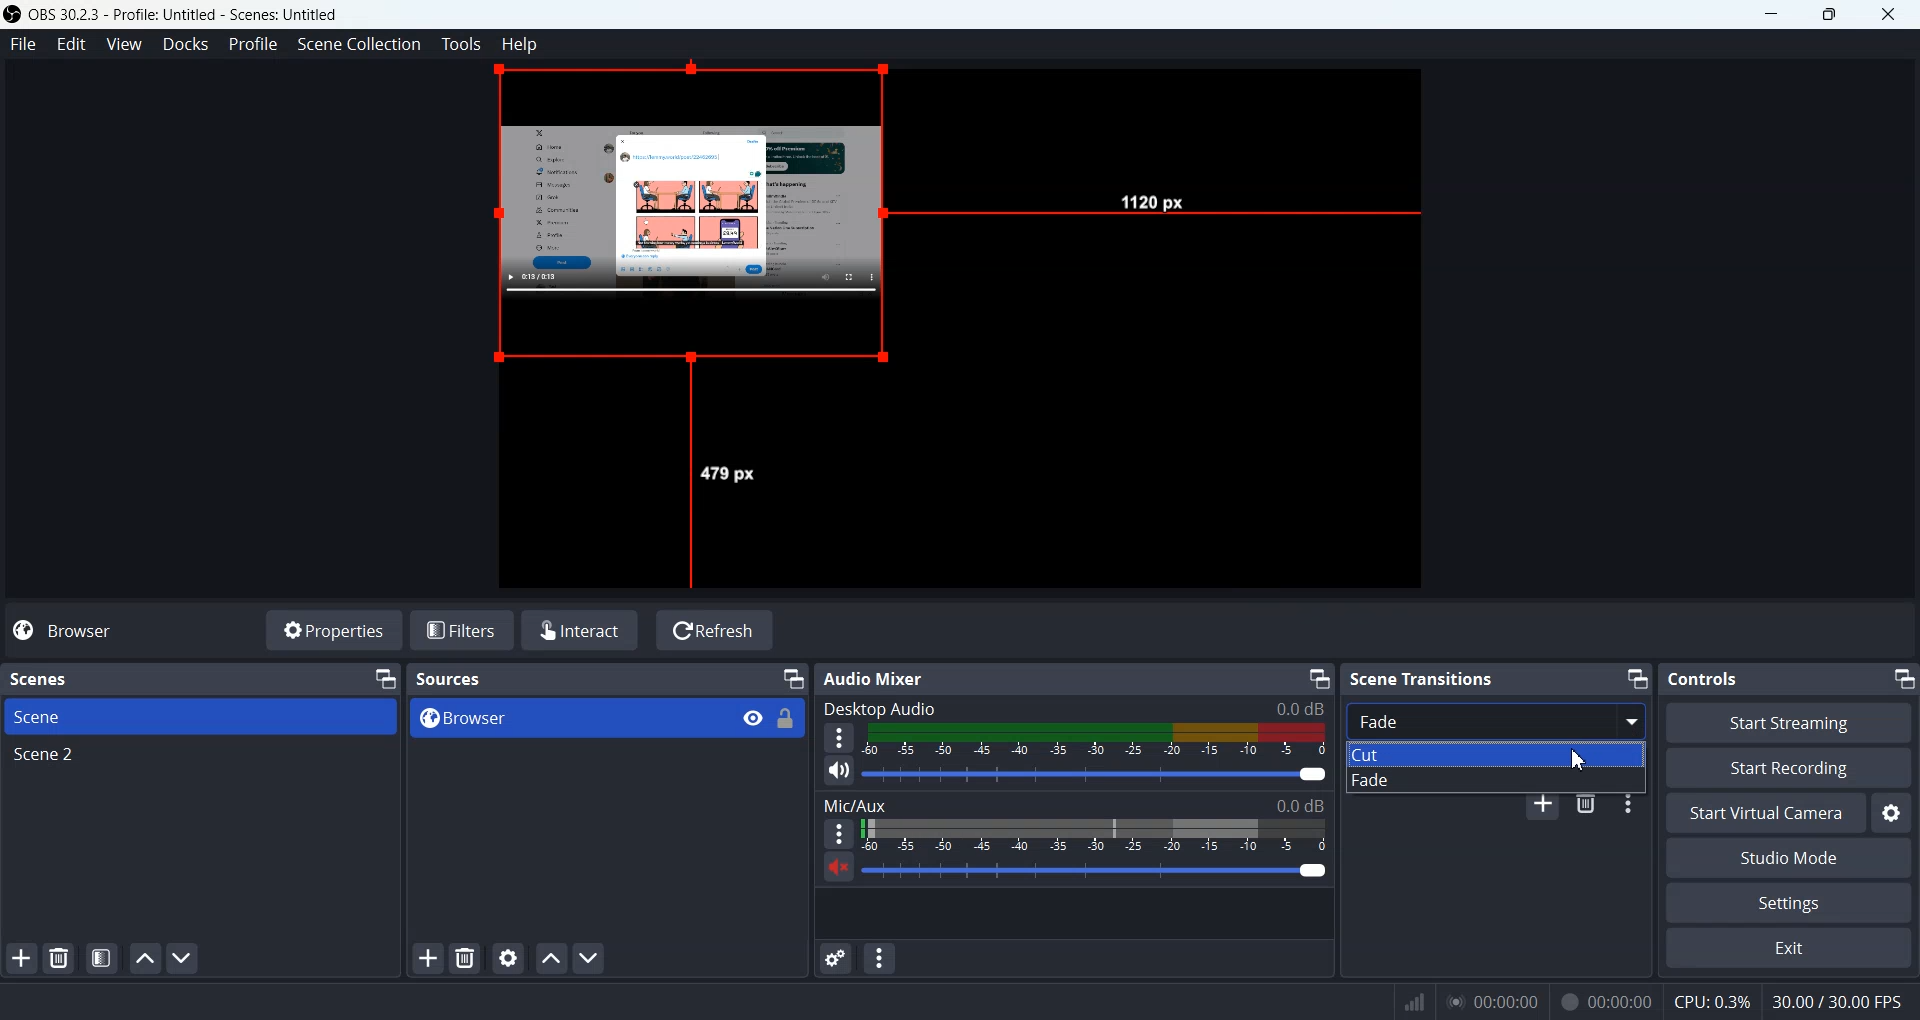  Describe the element at coordinates (839, 770) in the screenshot. I see `Mute/ Unmute` at that location.